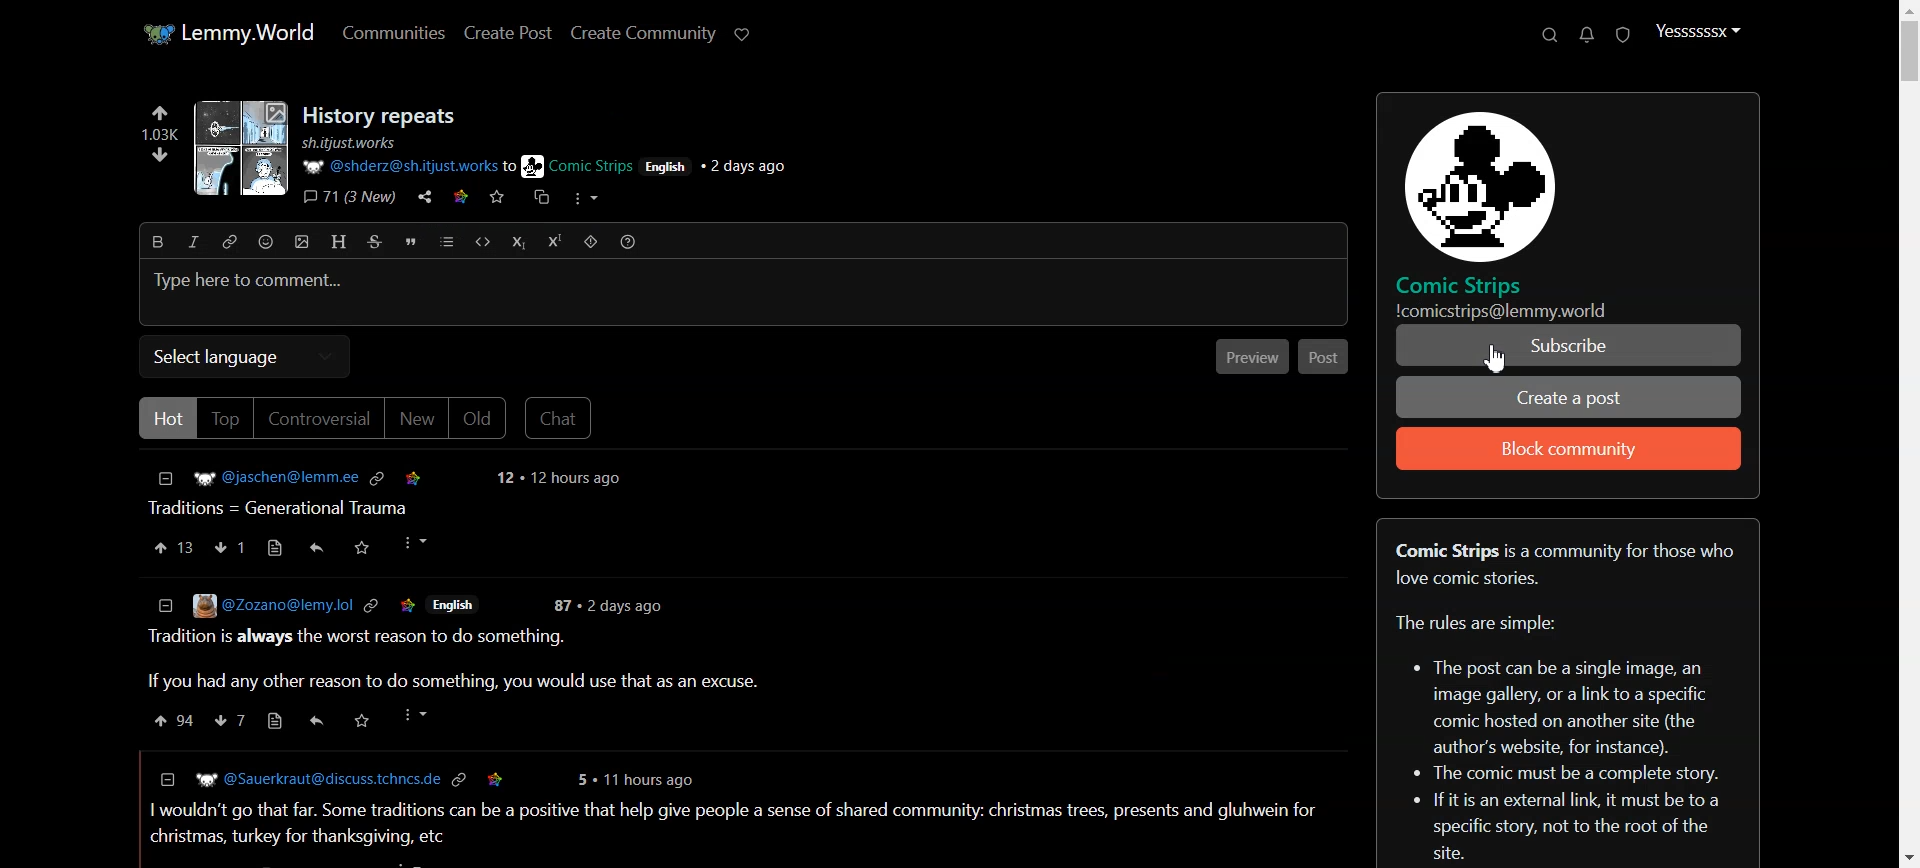  What do you see at coordinates (413, 543) in the screenshot?
I see `More` at bounding box center [413, 543].